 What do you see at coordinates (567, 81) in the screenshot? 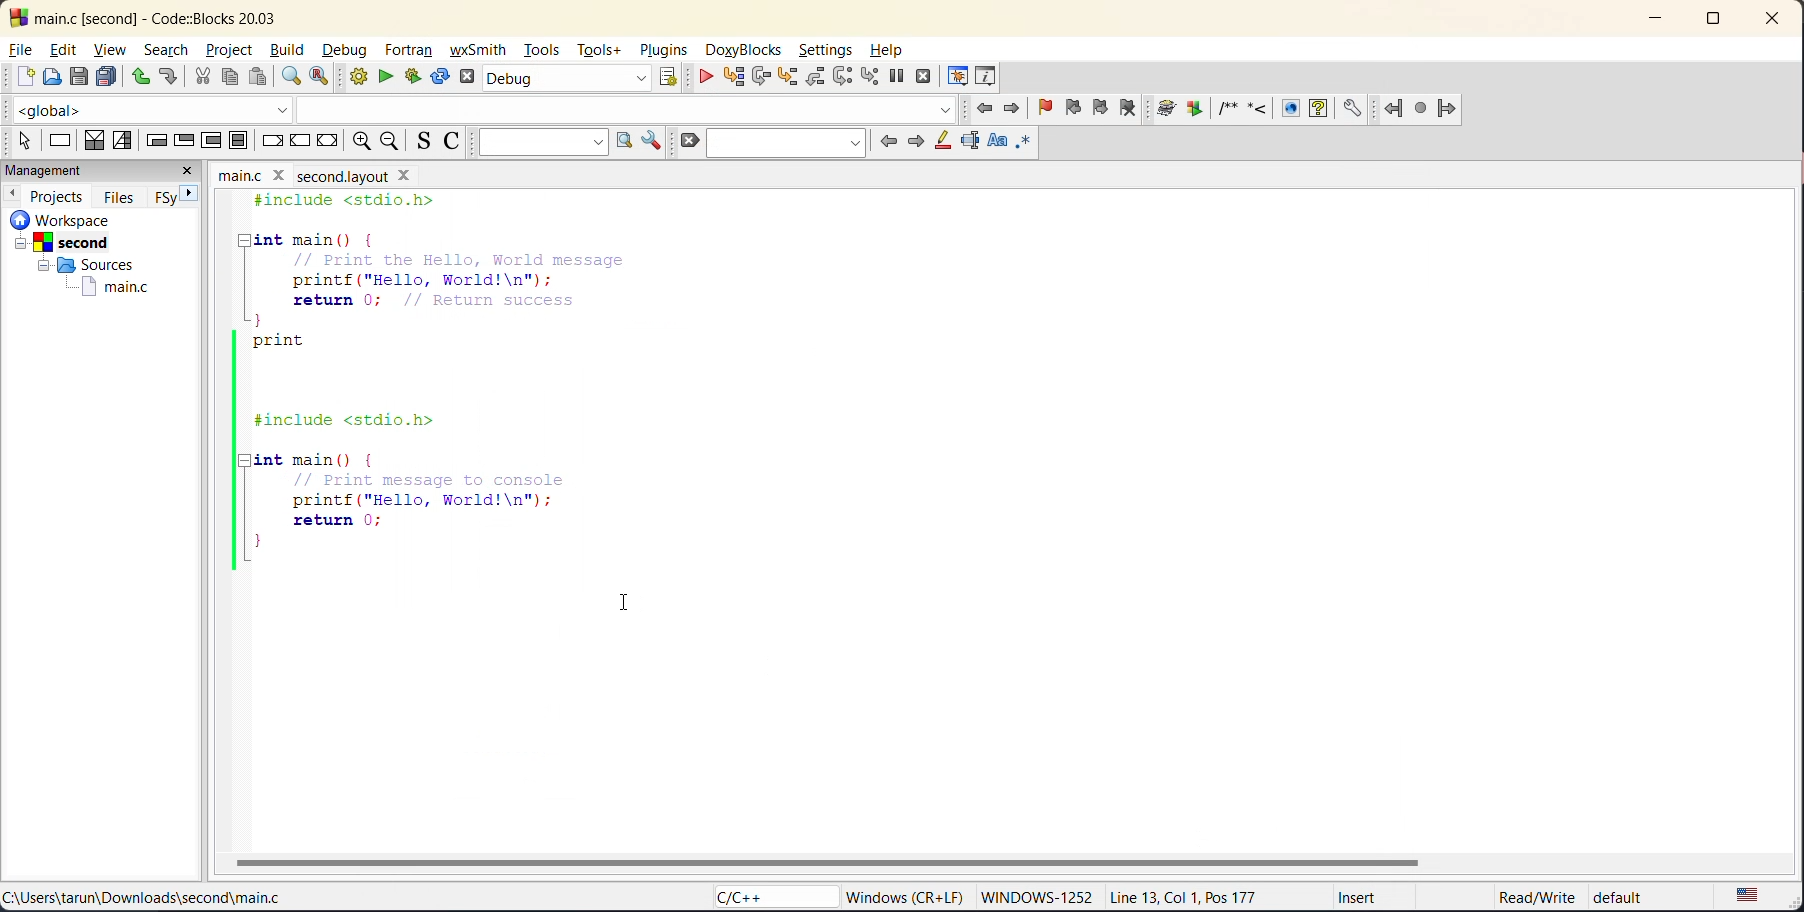
I see `build target` at bounding box center [567, 81].